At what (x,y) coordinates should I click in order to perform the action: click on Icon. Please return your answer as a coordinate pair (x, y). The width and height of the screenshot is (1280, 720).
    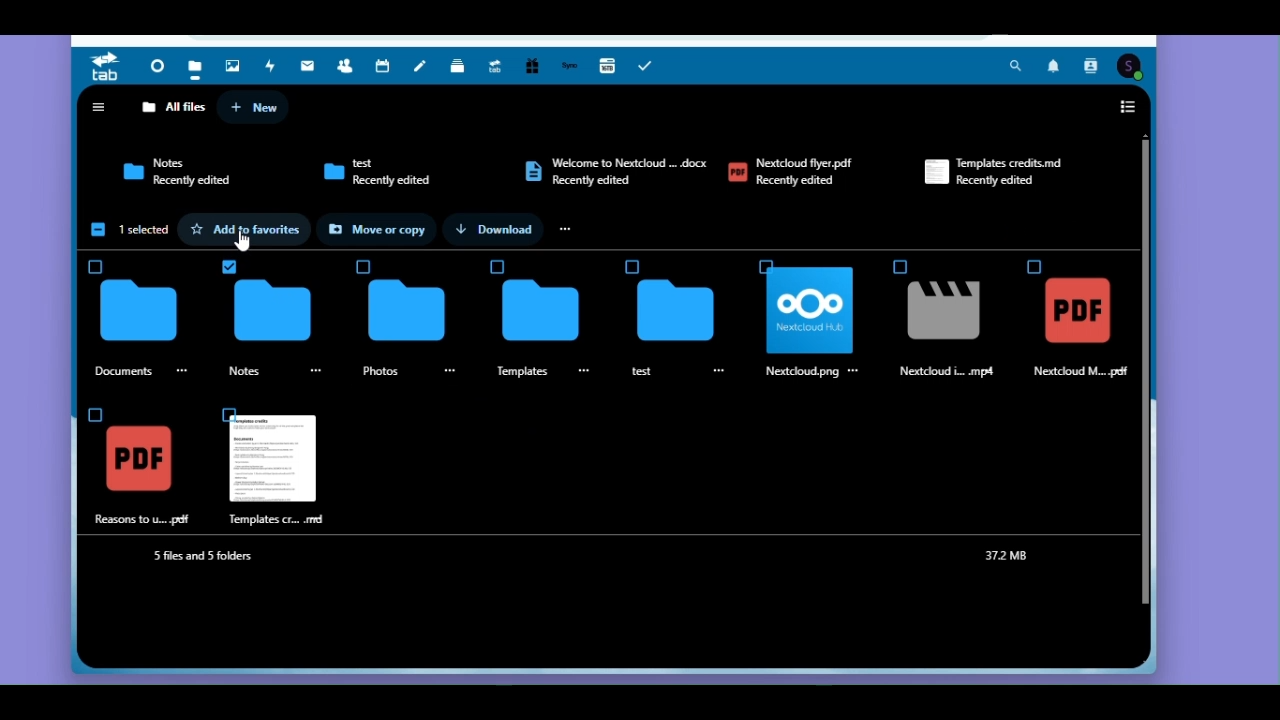
    Looking at the image, I should click on (738, 173).